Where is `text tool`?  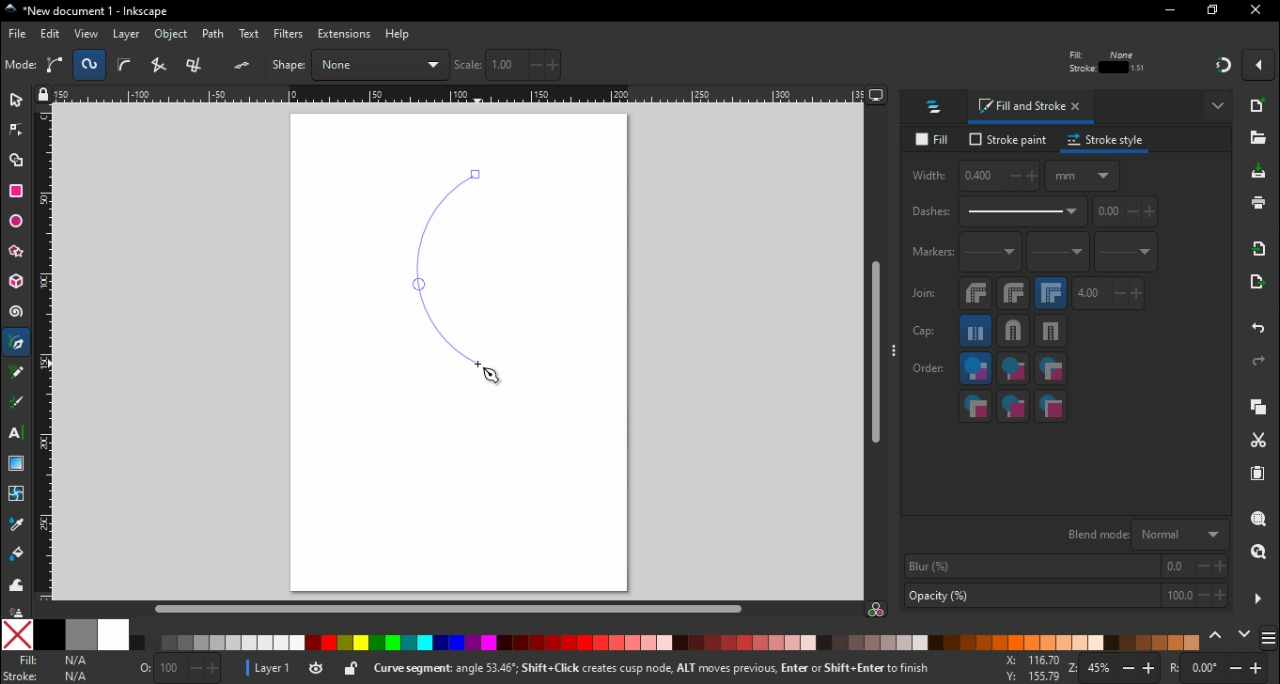 text tool is located at coordinates (16, 435).